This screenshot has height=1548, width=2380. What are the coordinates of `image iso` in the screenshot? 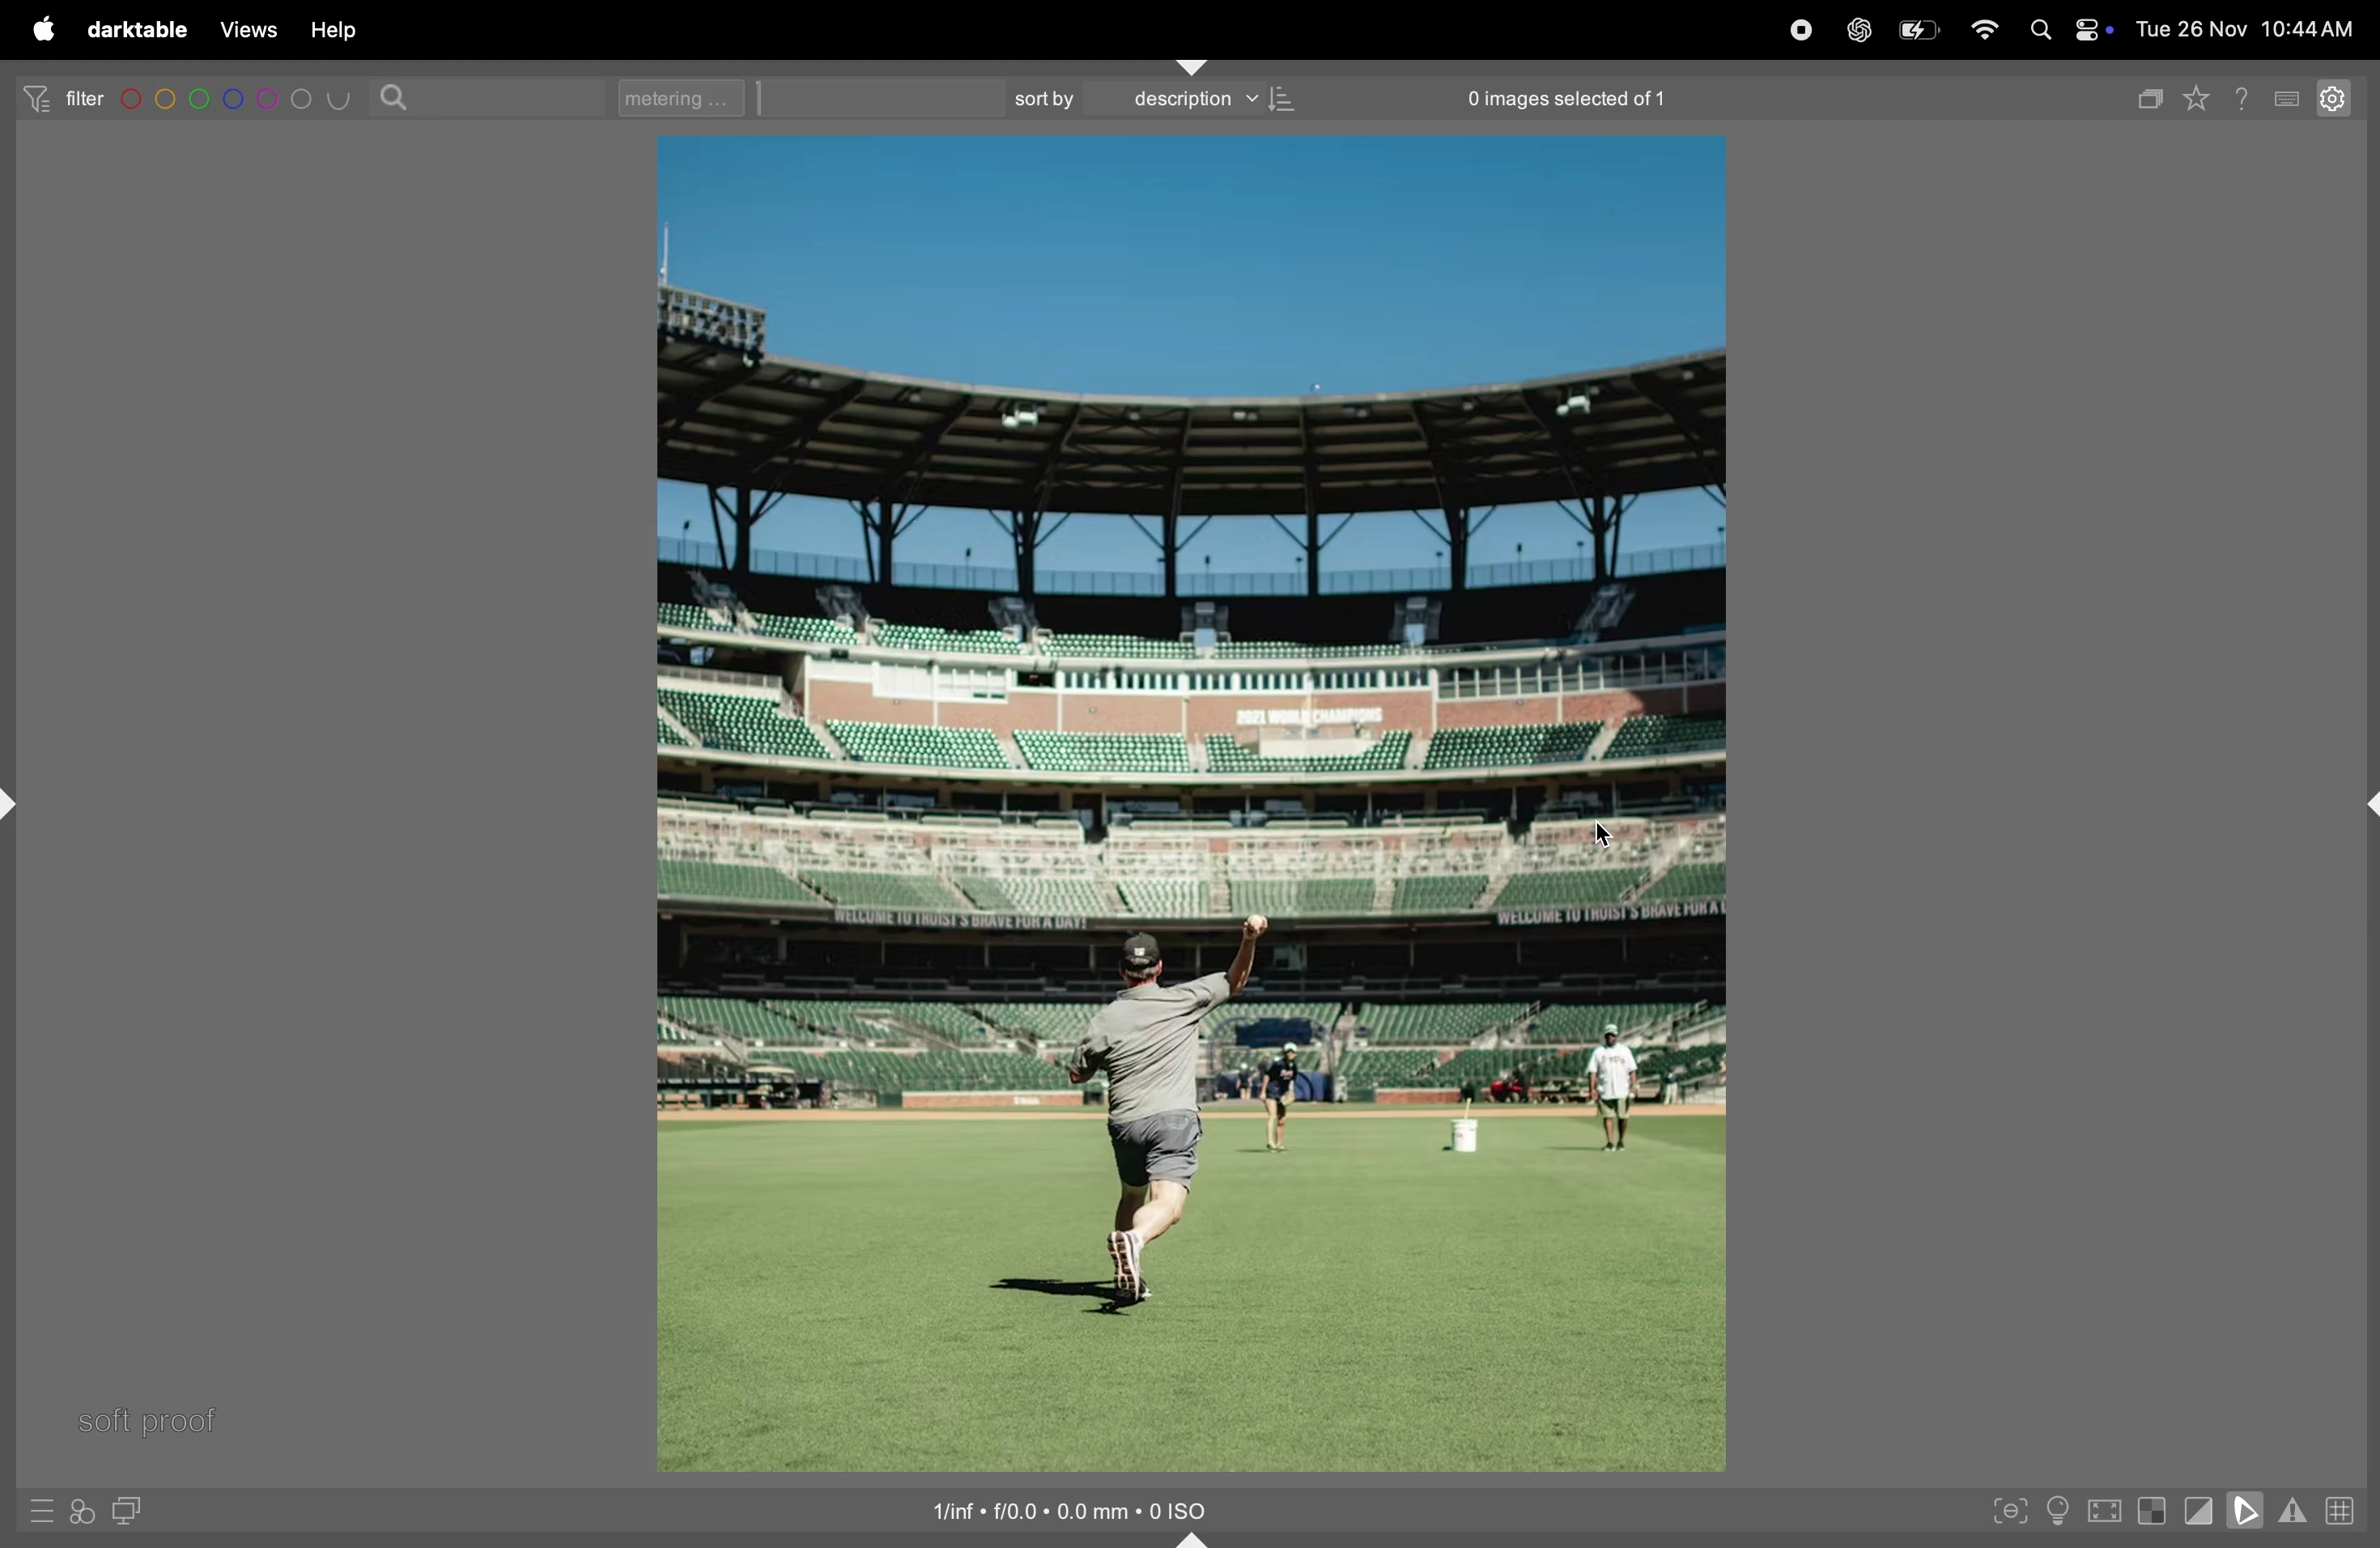 It's located at (1066, 1509).